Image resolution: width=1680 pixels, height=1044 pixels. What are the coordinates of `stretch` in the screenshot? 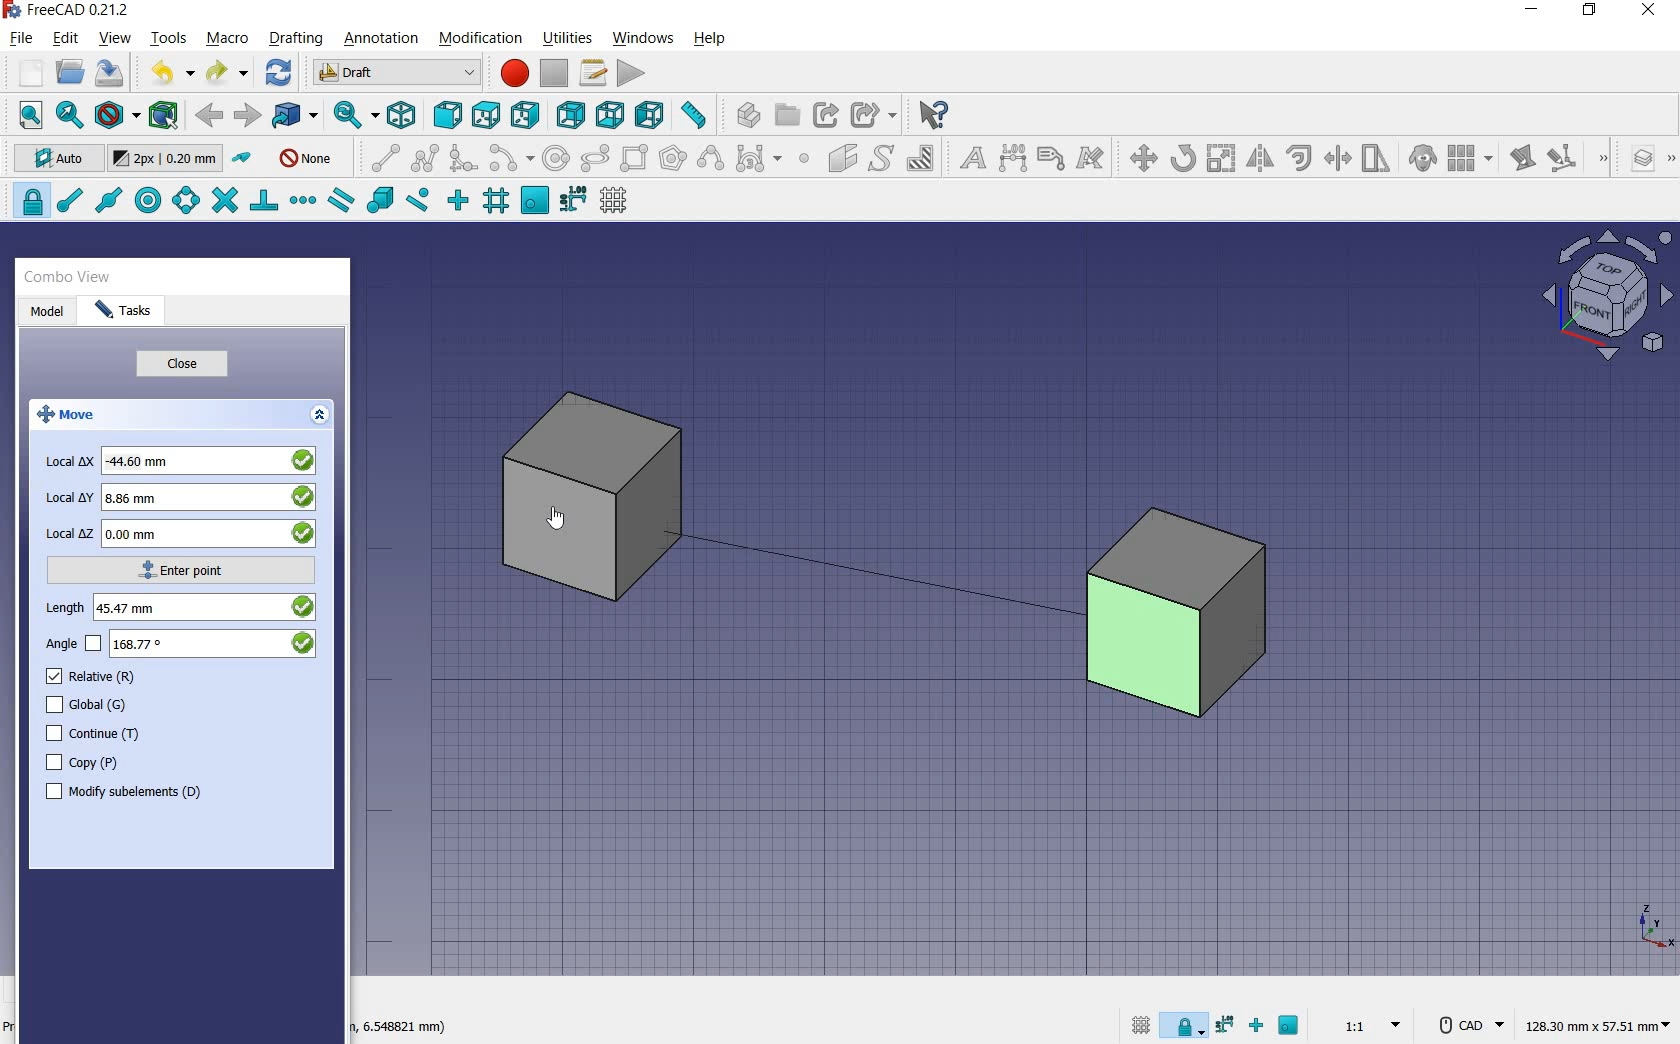 It's located at (1376, 159).